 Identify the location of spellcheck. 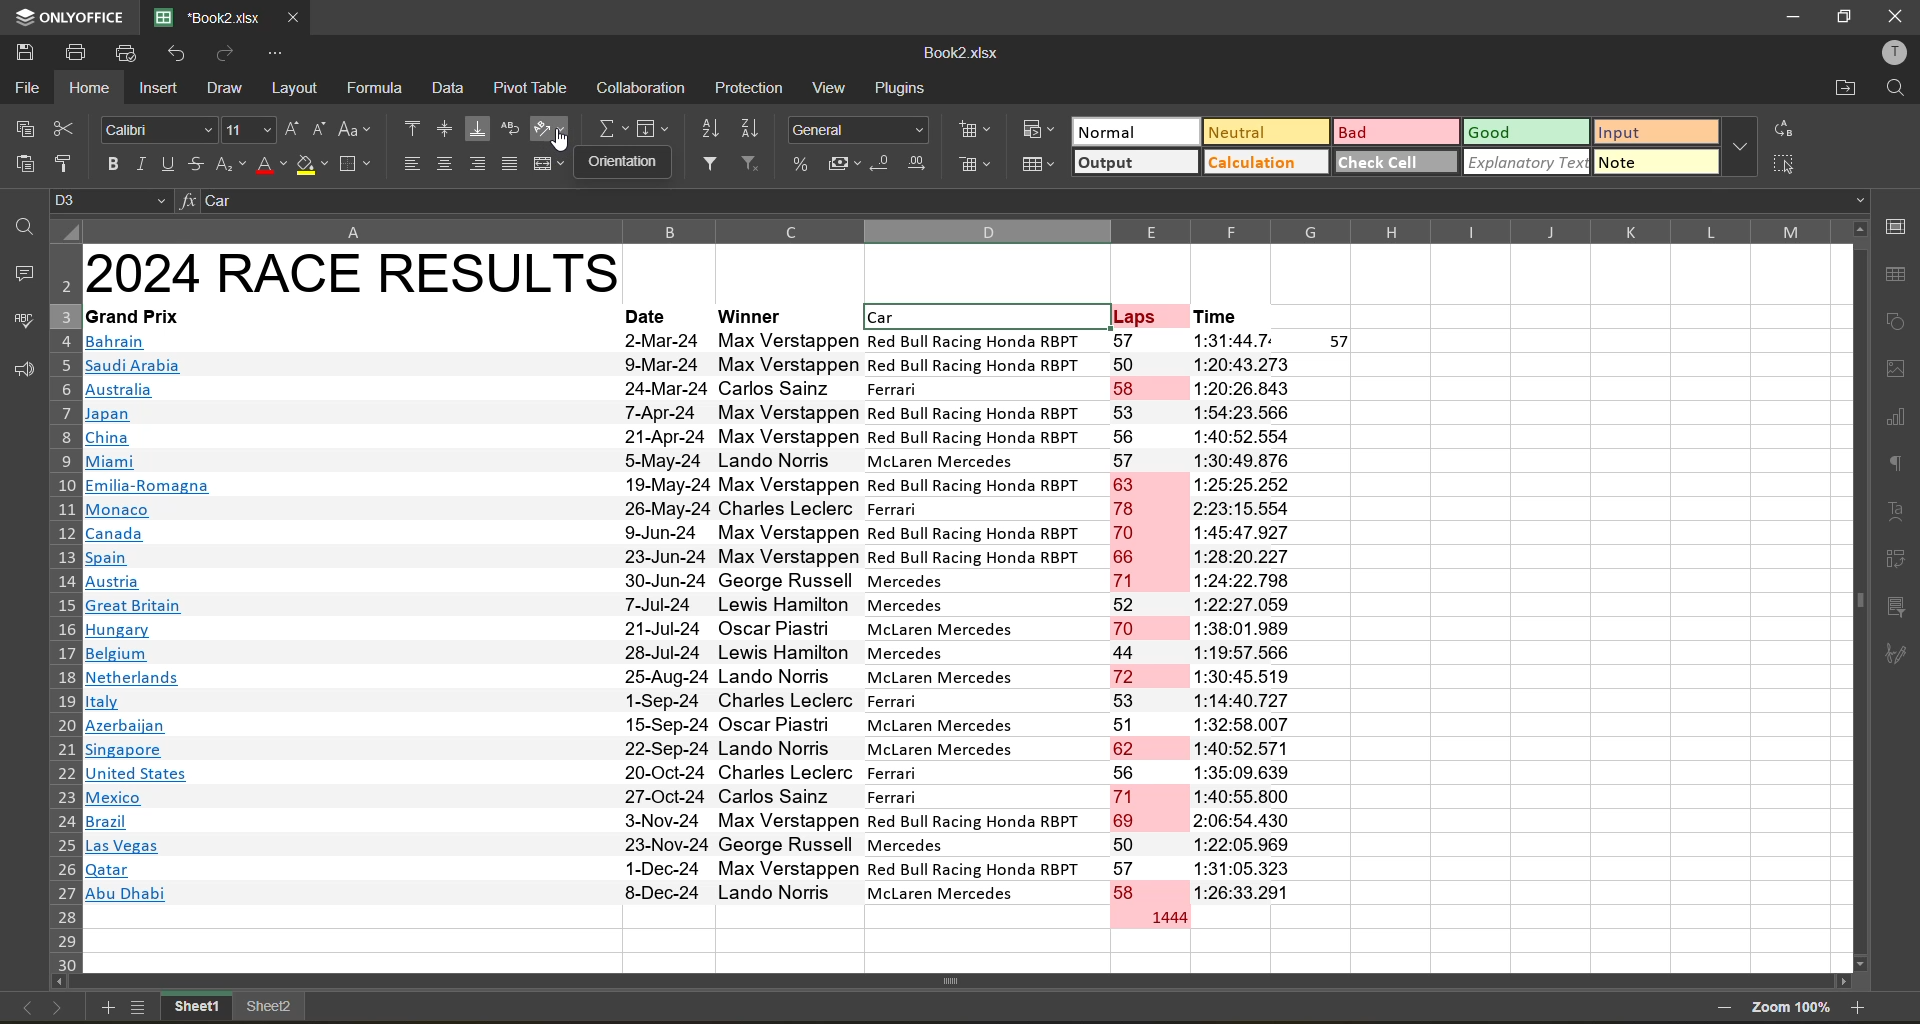
(19, 321).